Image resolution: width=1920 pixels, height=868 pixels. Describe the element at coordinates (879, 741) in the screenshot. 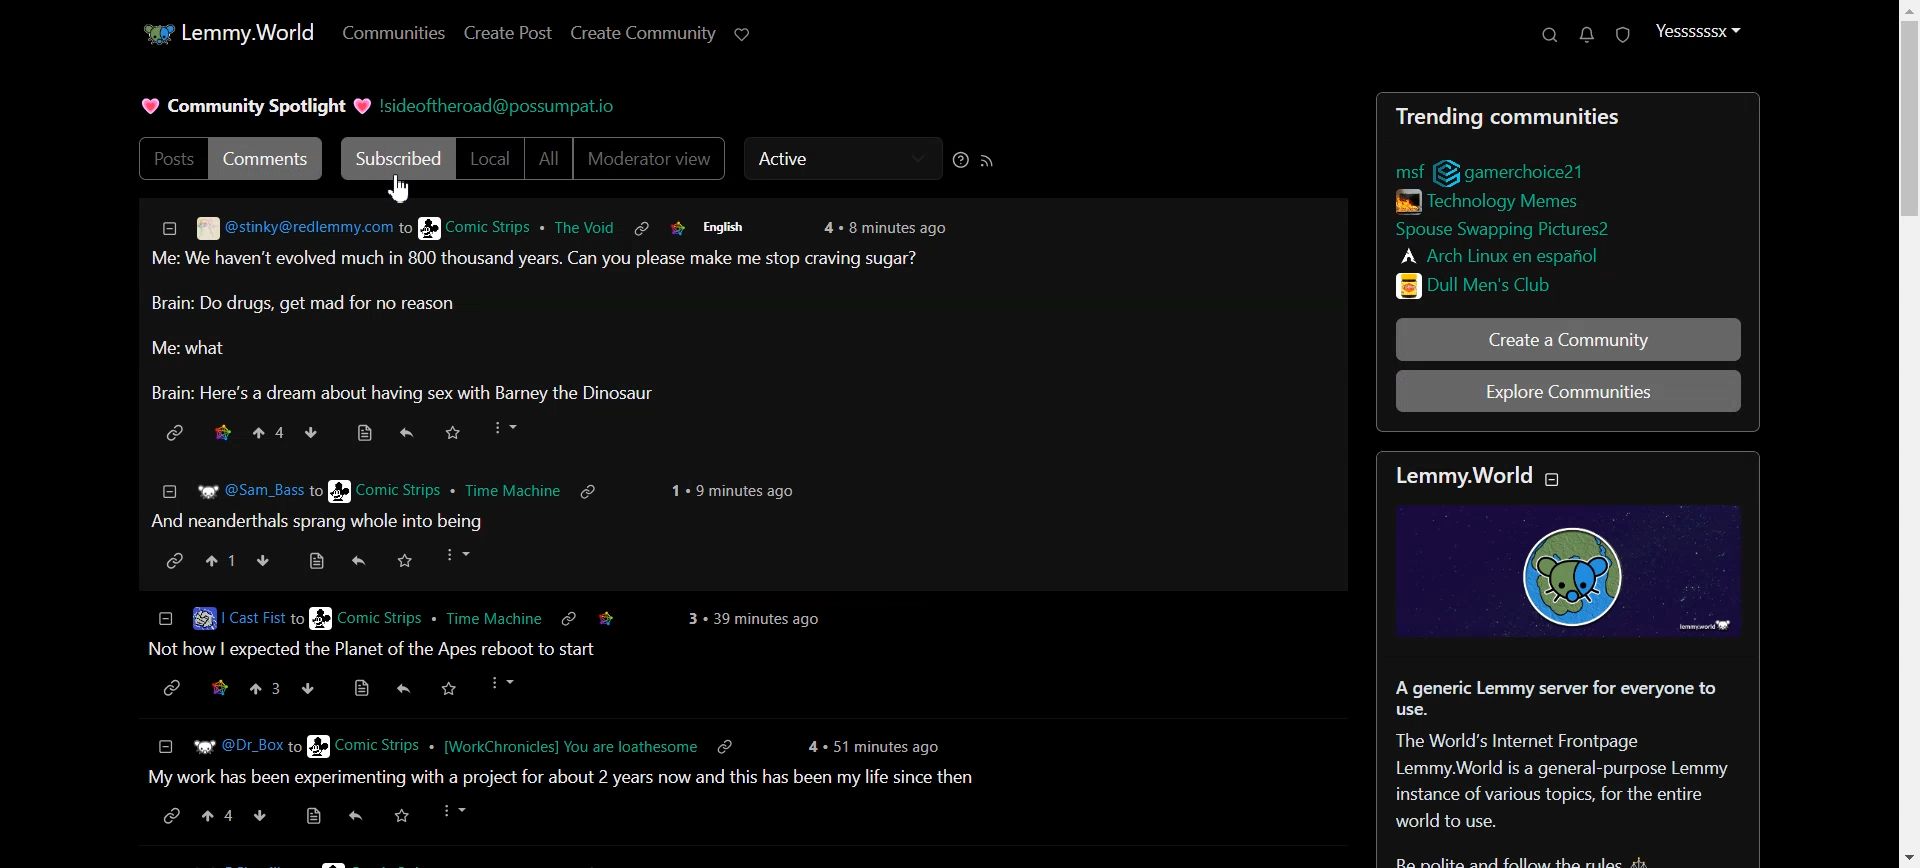

I see `time` at that location.